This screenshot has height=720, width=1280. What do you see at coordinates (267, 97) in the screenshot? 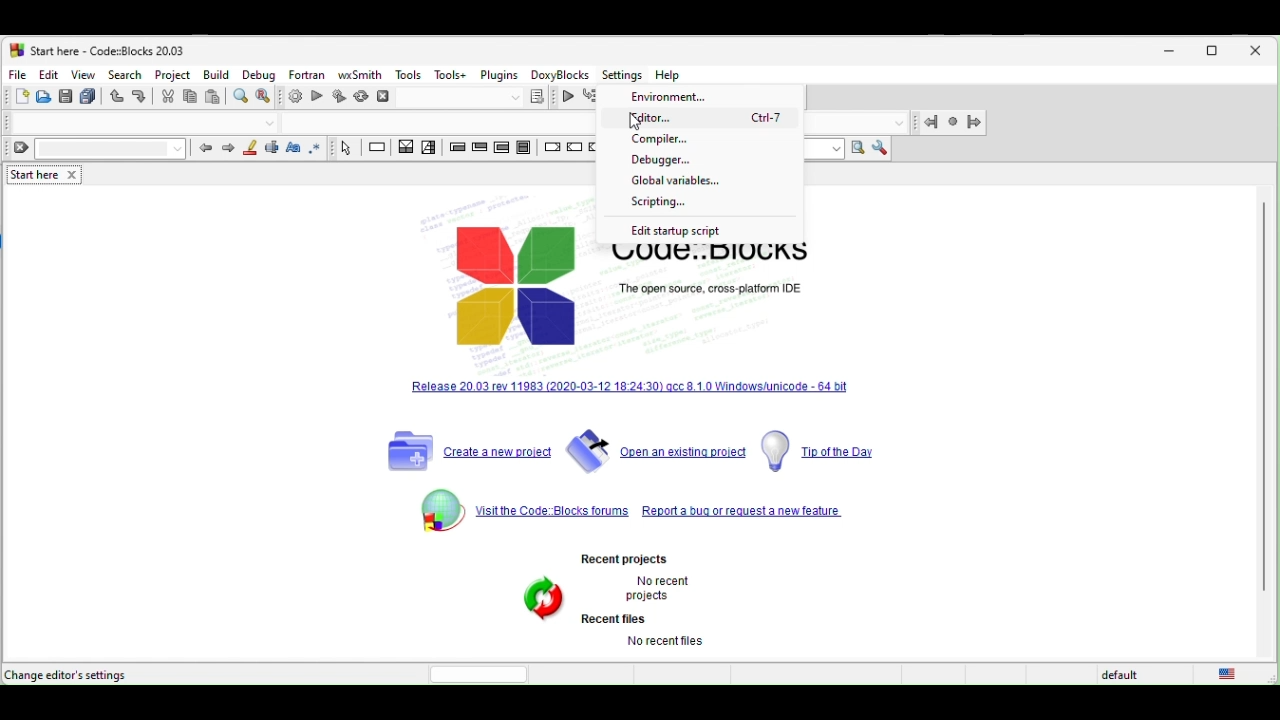
I see `replace` at bounding box center [267, 97].